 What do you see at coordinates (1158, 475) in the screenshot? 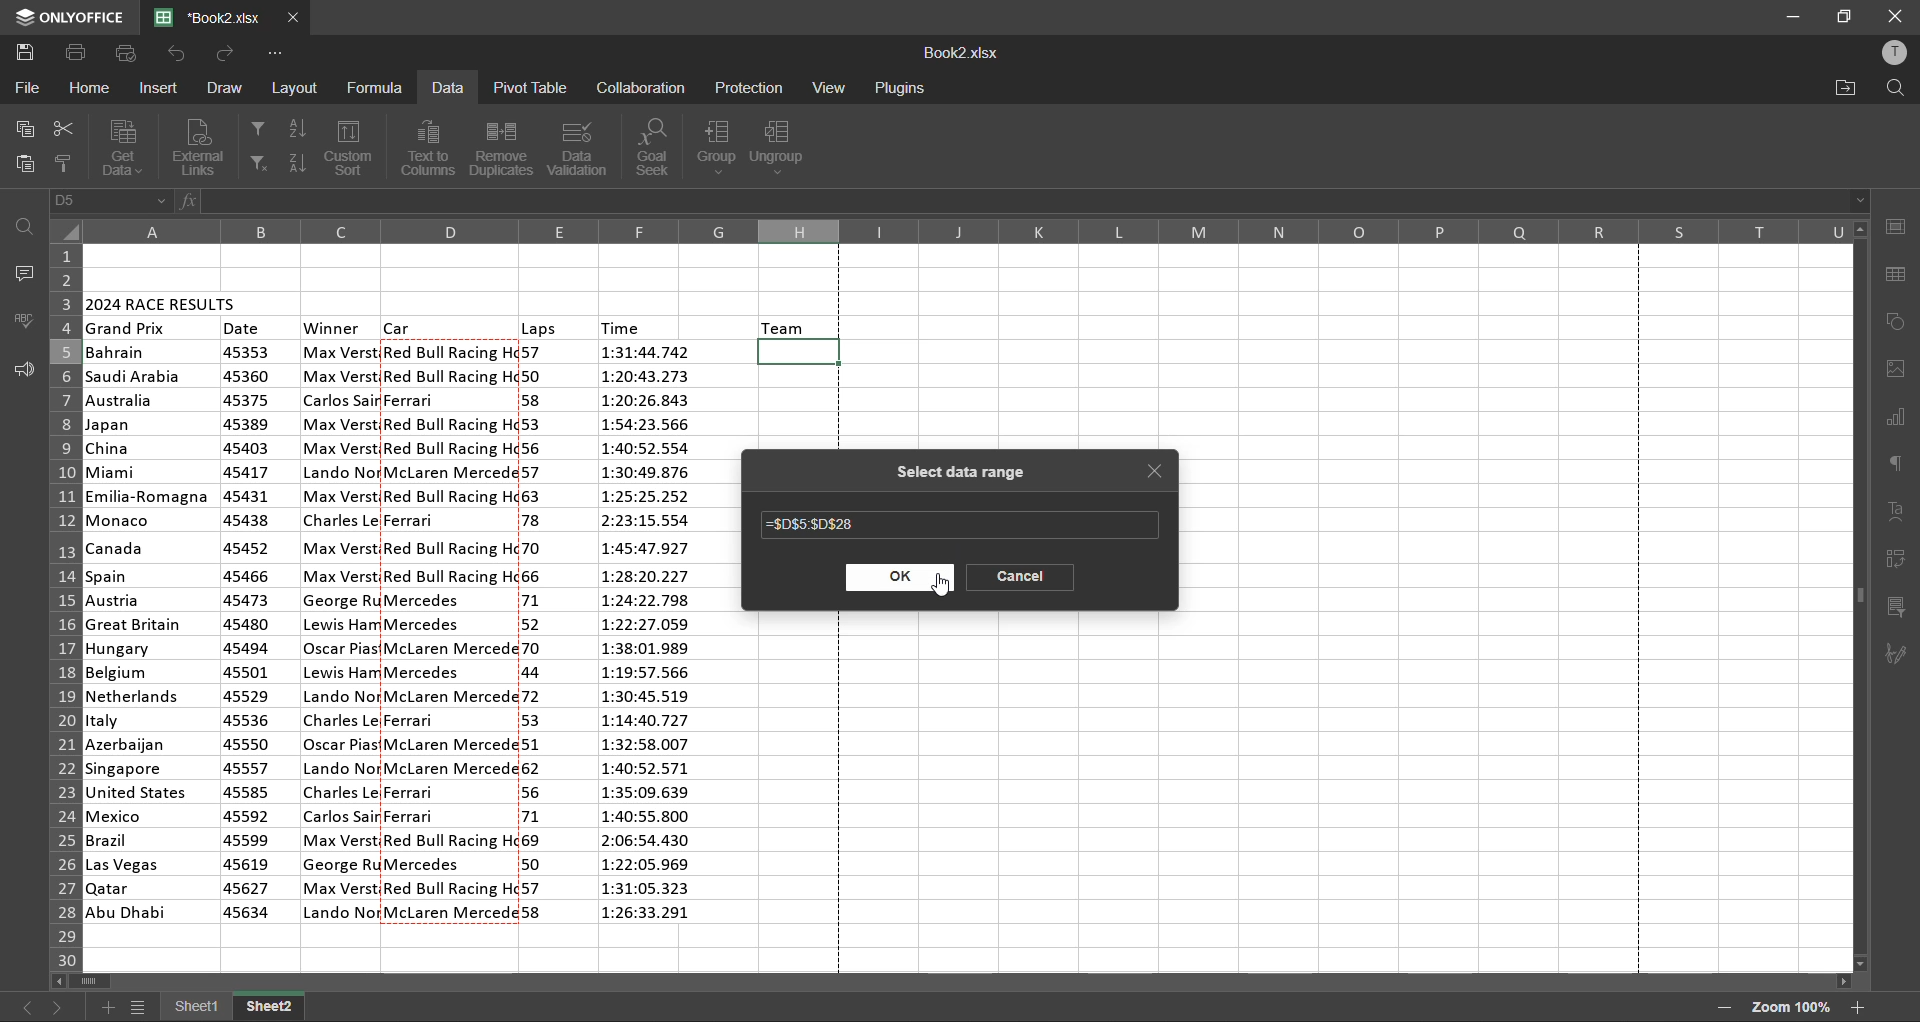
I see `close tab` at bounding box center [1158, 475].